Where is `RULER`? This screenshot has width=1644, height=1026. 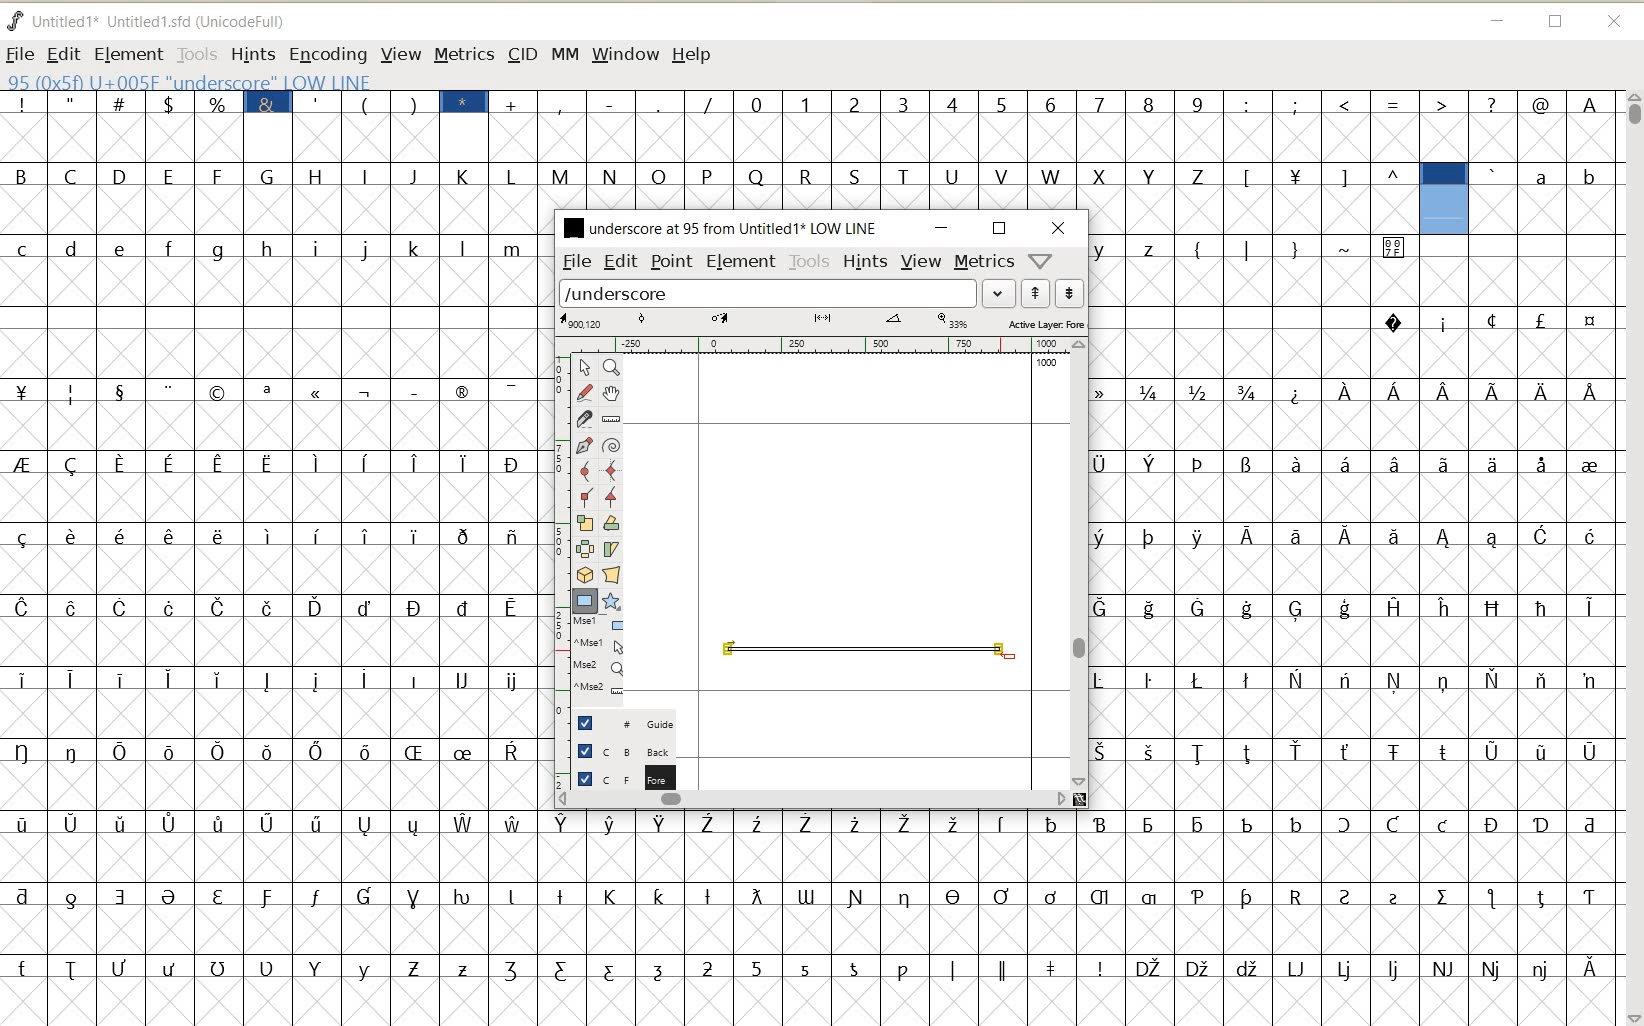 RULER is located at coordinates (816, 345).